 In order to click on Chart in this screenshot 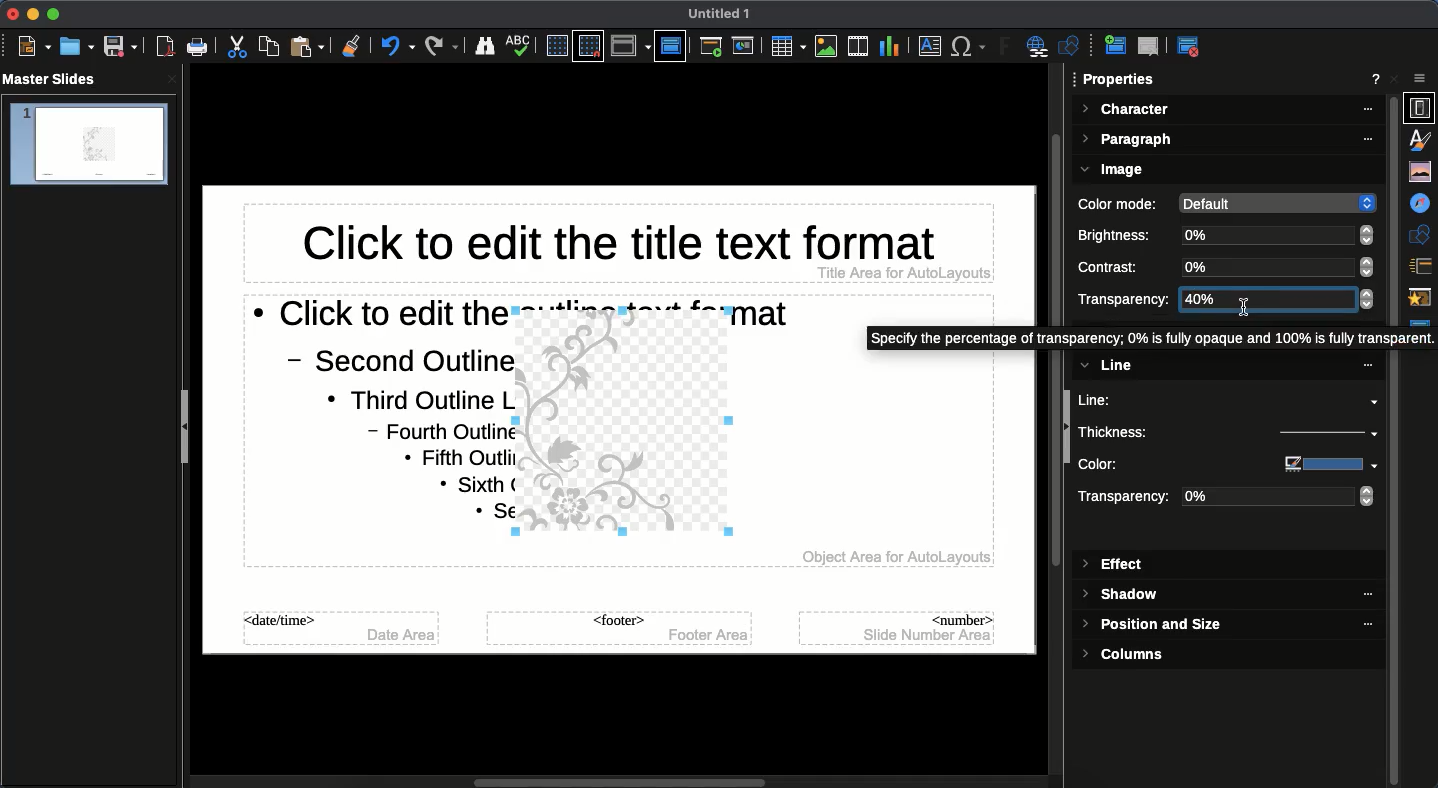, I will do `click(889, 45)`.